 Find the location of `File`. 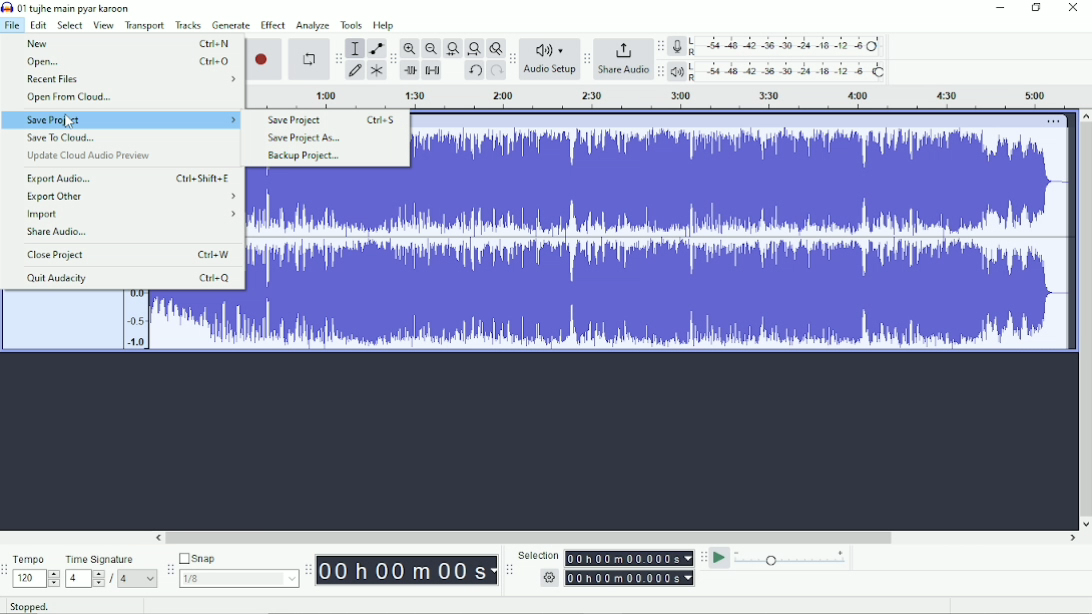

File is located at coordinates (12, 25).